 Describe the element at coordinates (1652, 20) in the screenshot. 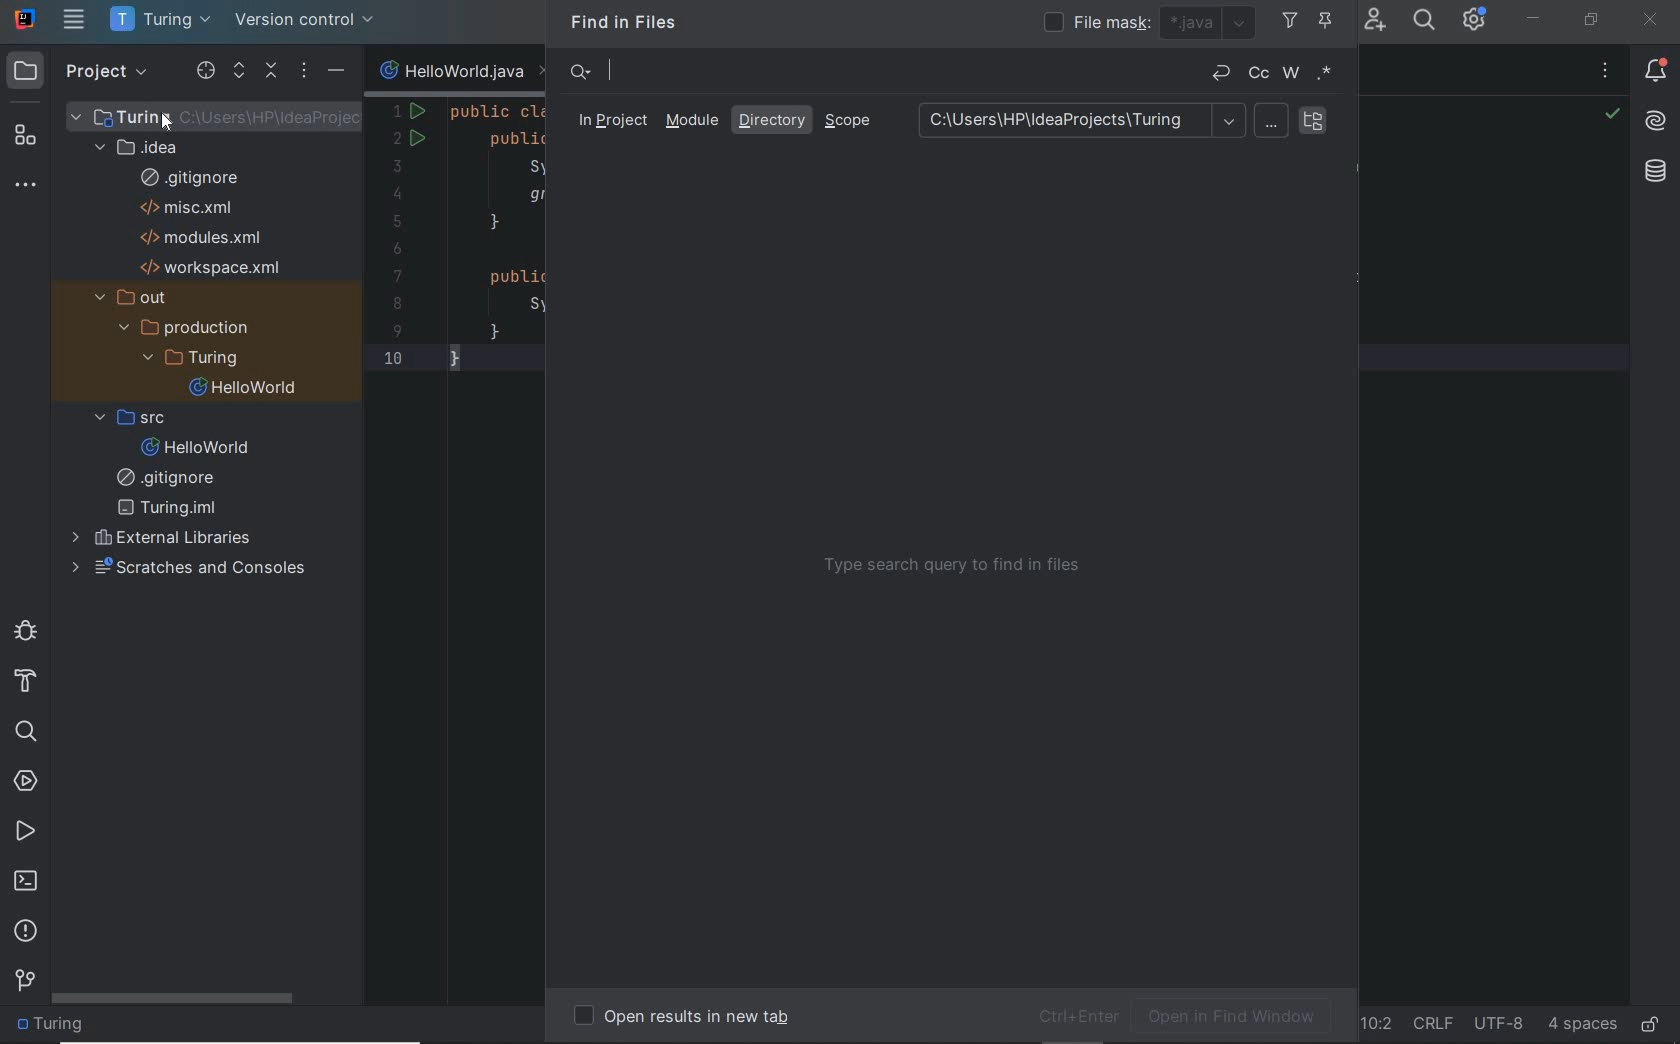

I see `CLOSE` at that location.